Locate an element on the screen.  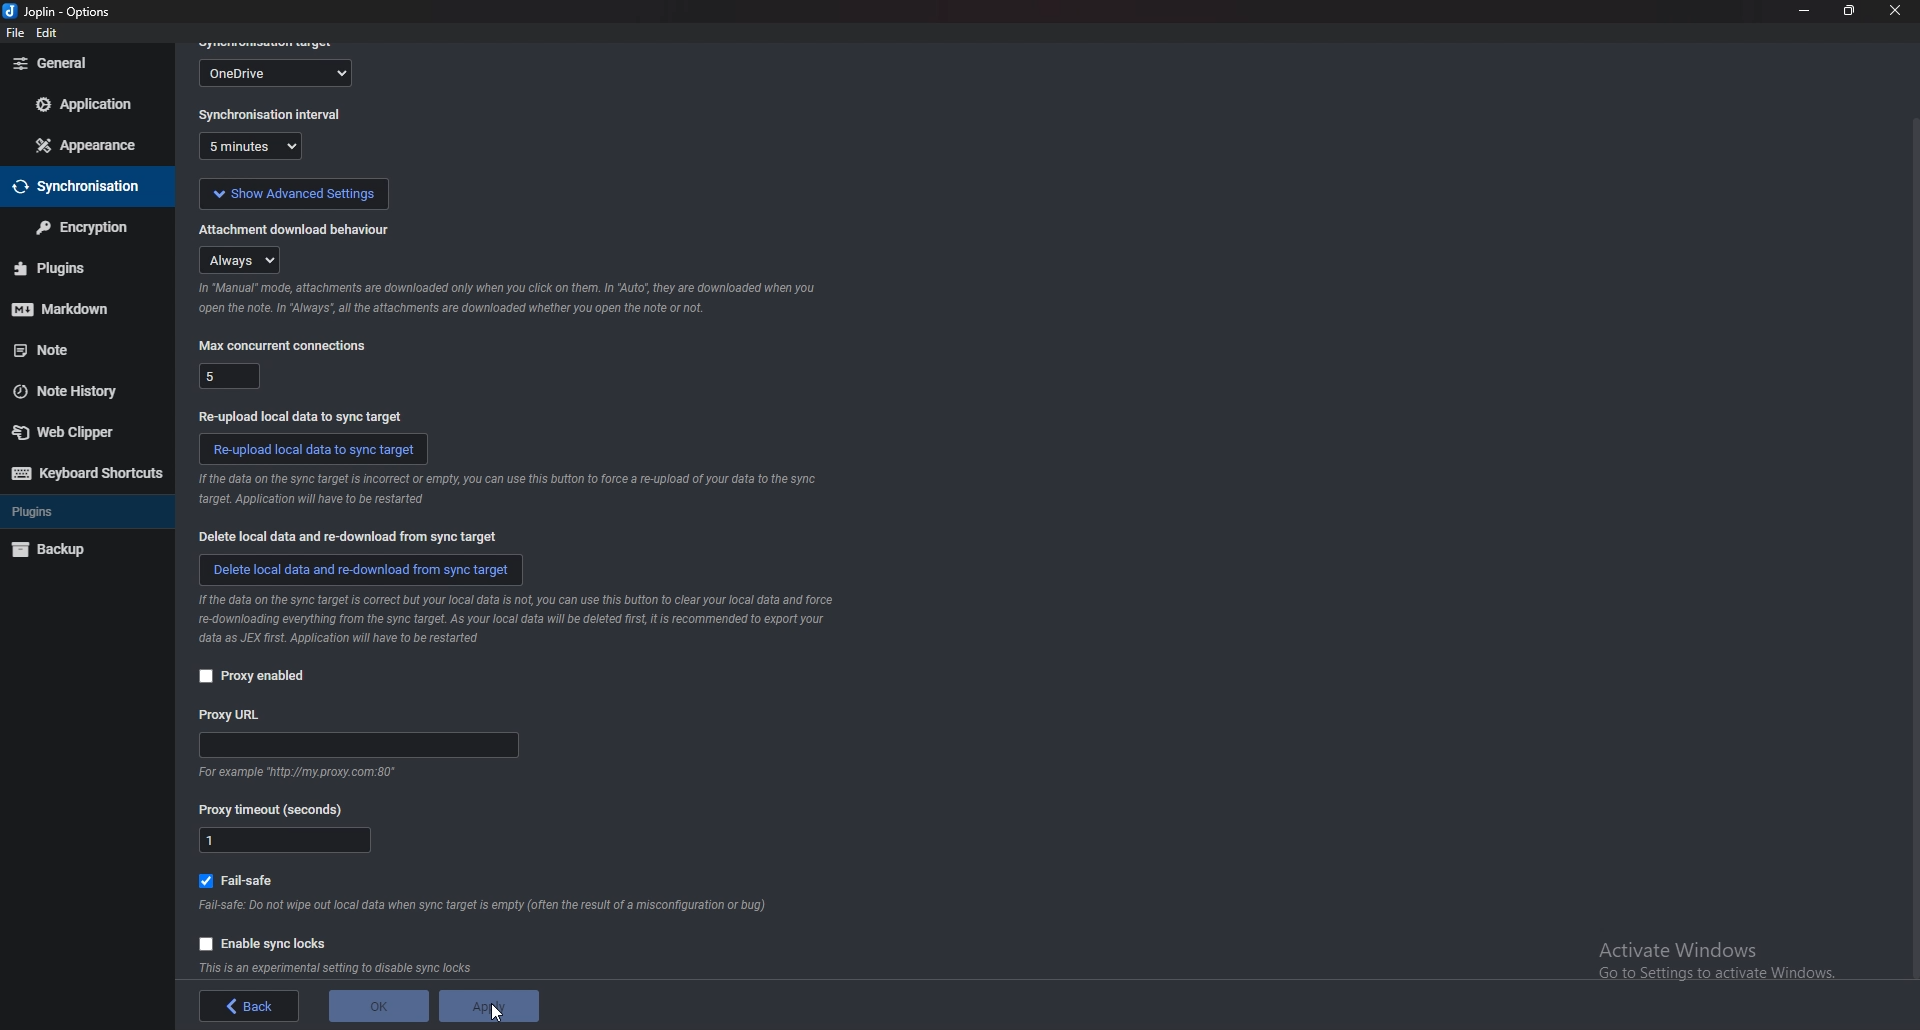
info is located at coordinates (486, 906).